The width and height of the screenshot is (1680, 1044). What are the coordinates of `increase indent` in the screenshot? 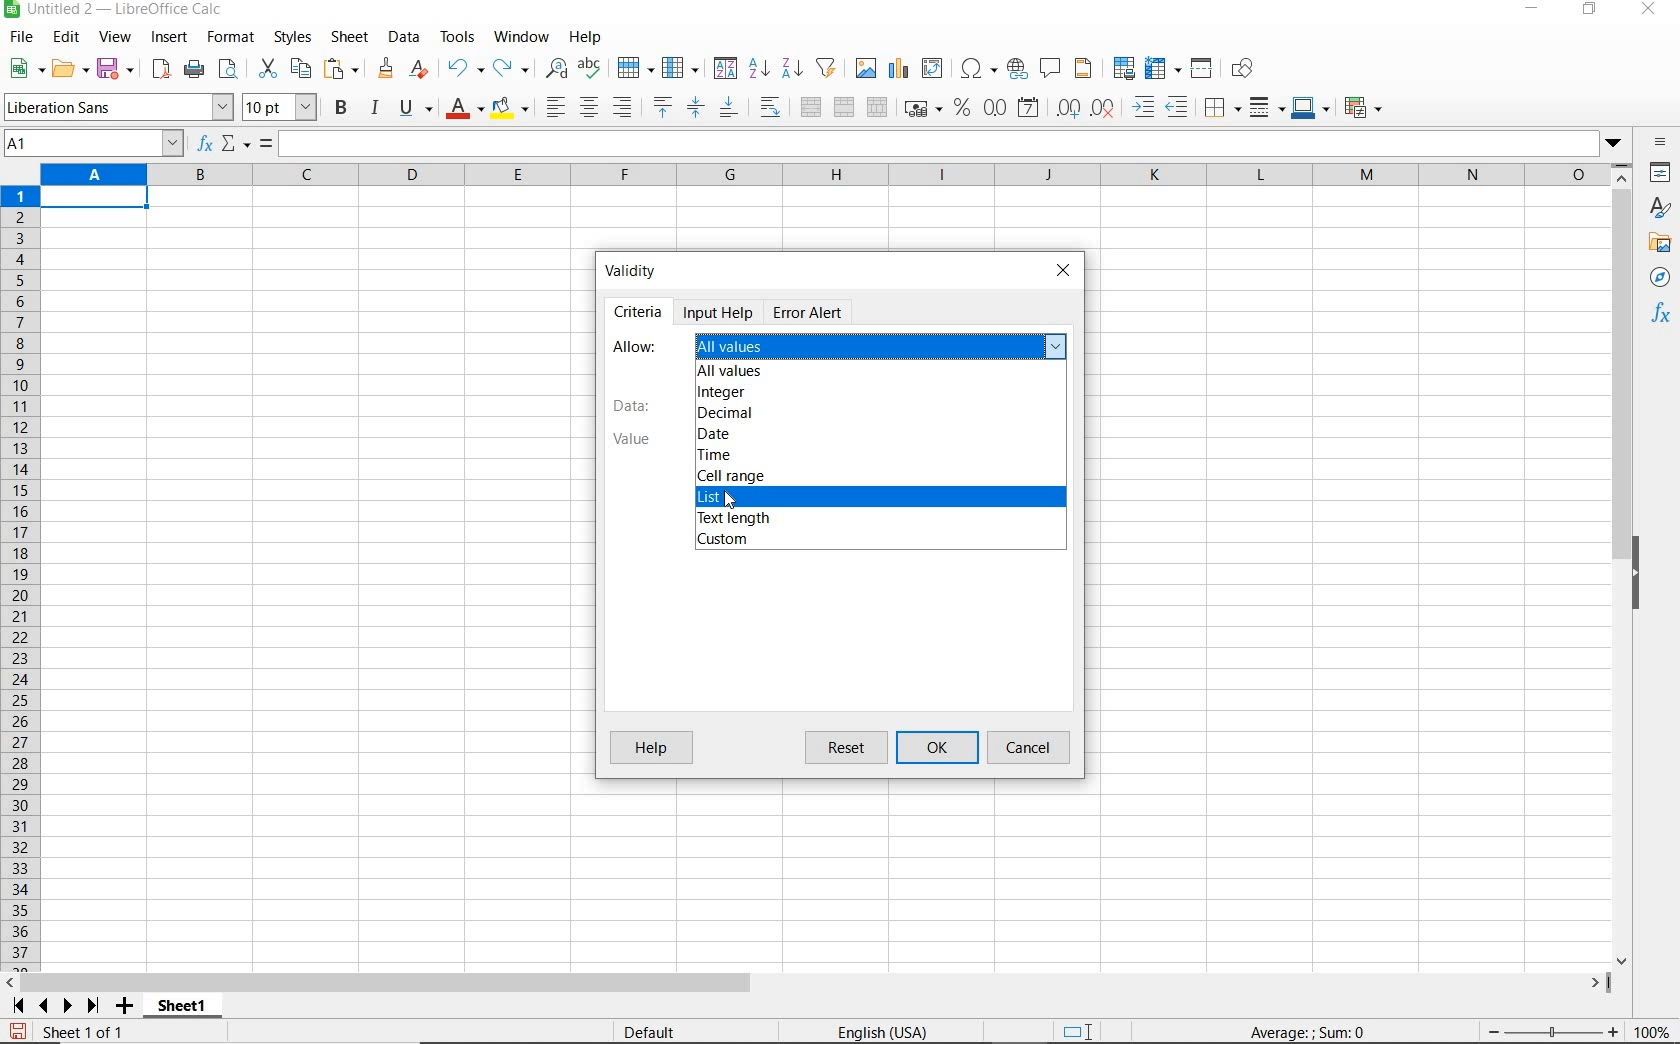 It's located at (1145, 107).